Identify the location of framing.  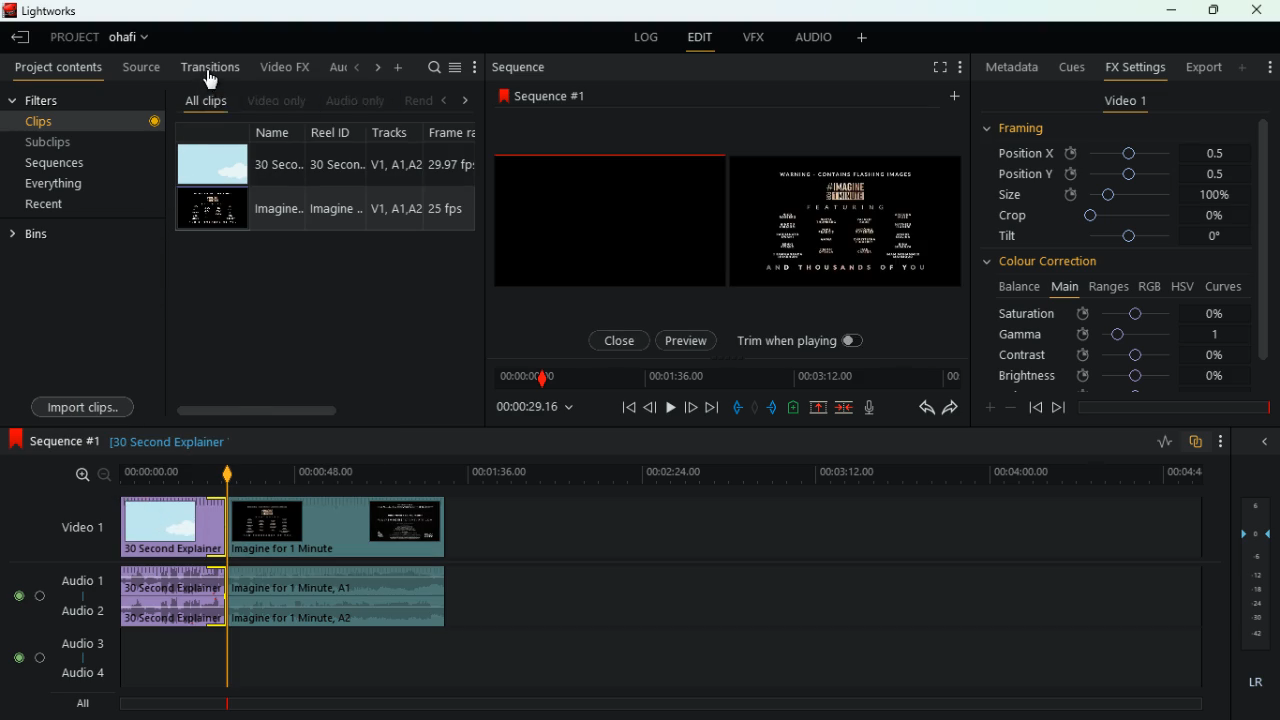
(1026, 129).